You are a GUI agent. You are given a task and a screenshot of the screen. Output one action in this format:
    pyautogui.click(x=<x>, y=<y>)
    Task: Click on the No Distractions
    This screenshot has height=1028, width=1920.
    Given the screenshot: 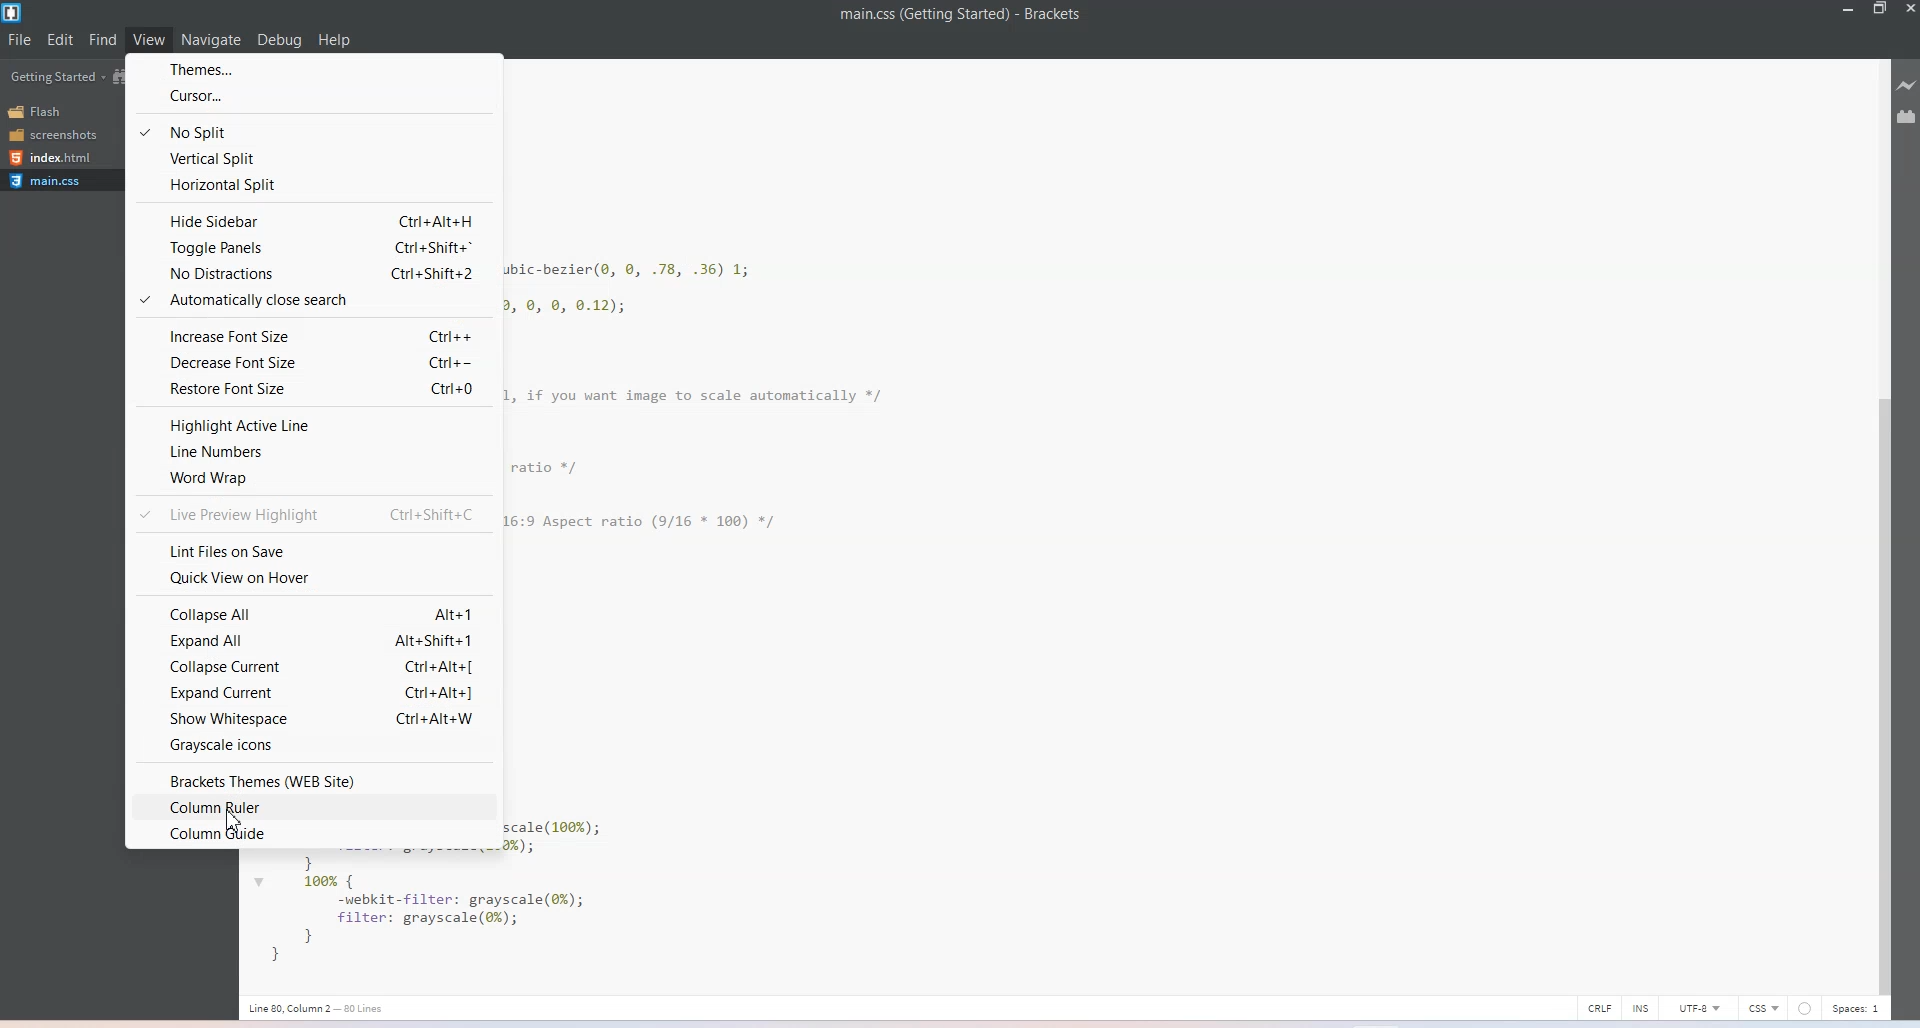 What is the action you would take?
    pyautogui.click(x=314, y=274)
    